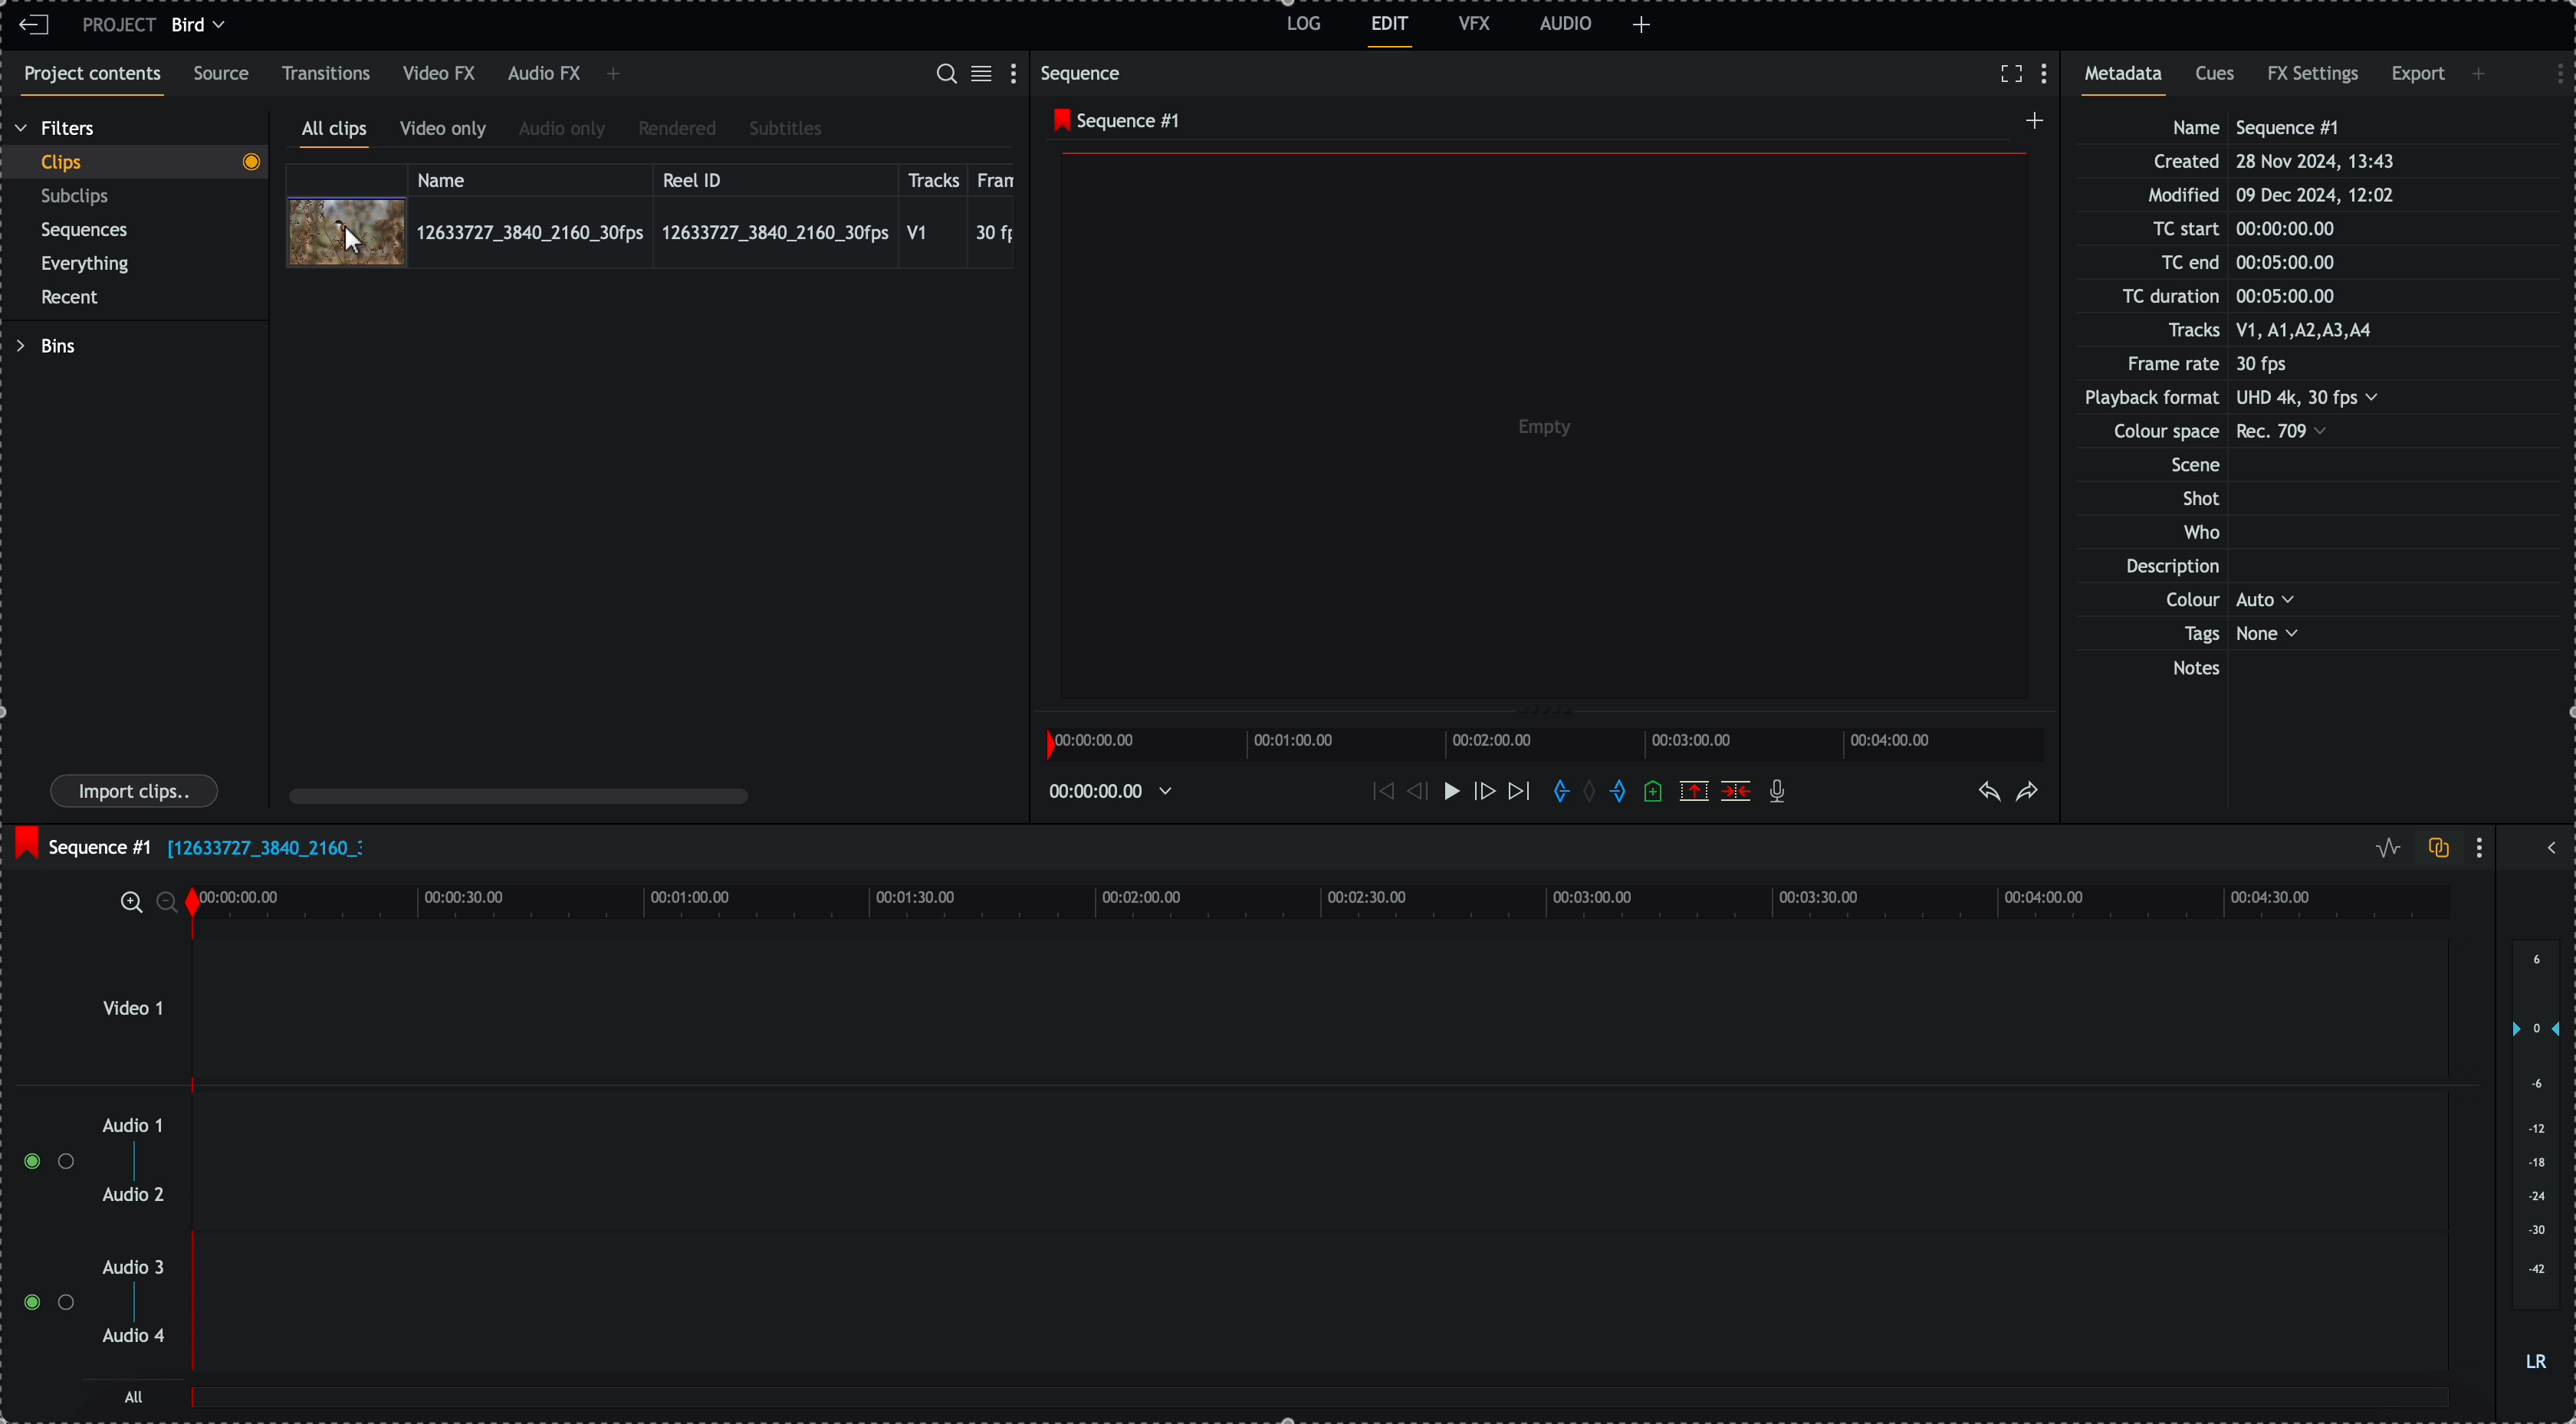 This screenshot has width=2576, height=1424. I want to click on edit, so click(1391, 32).